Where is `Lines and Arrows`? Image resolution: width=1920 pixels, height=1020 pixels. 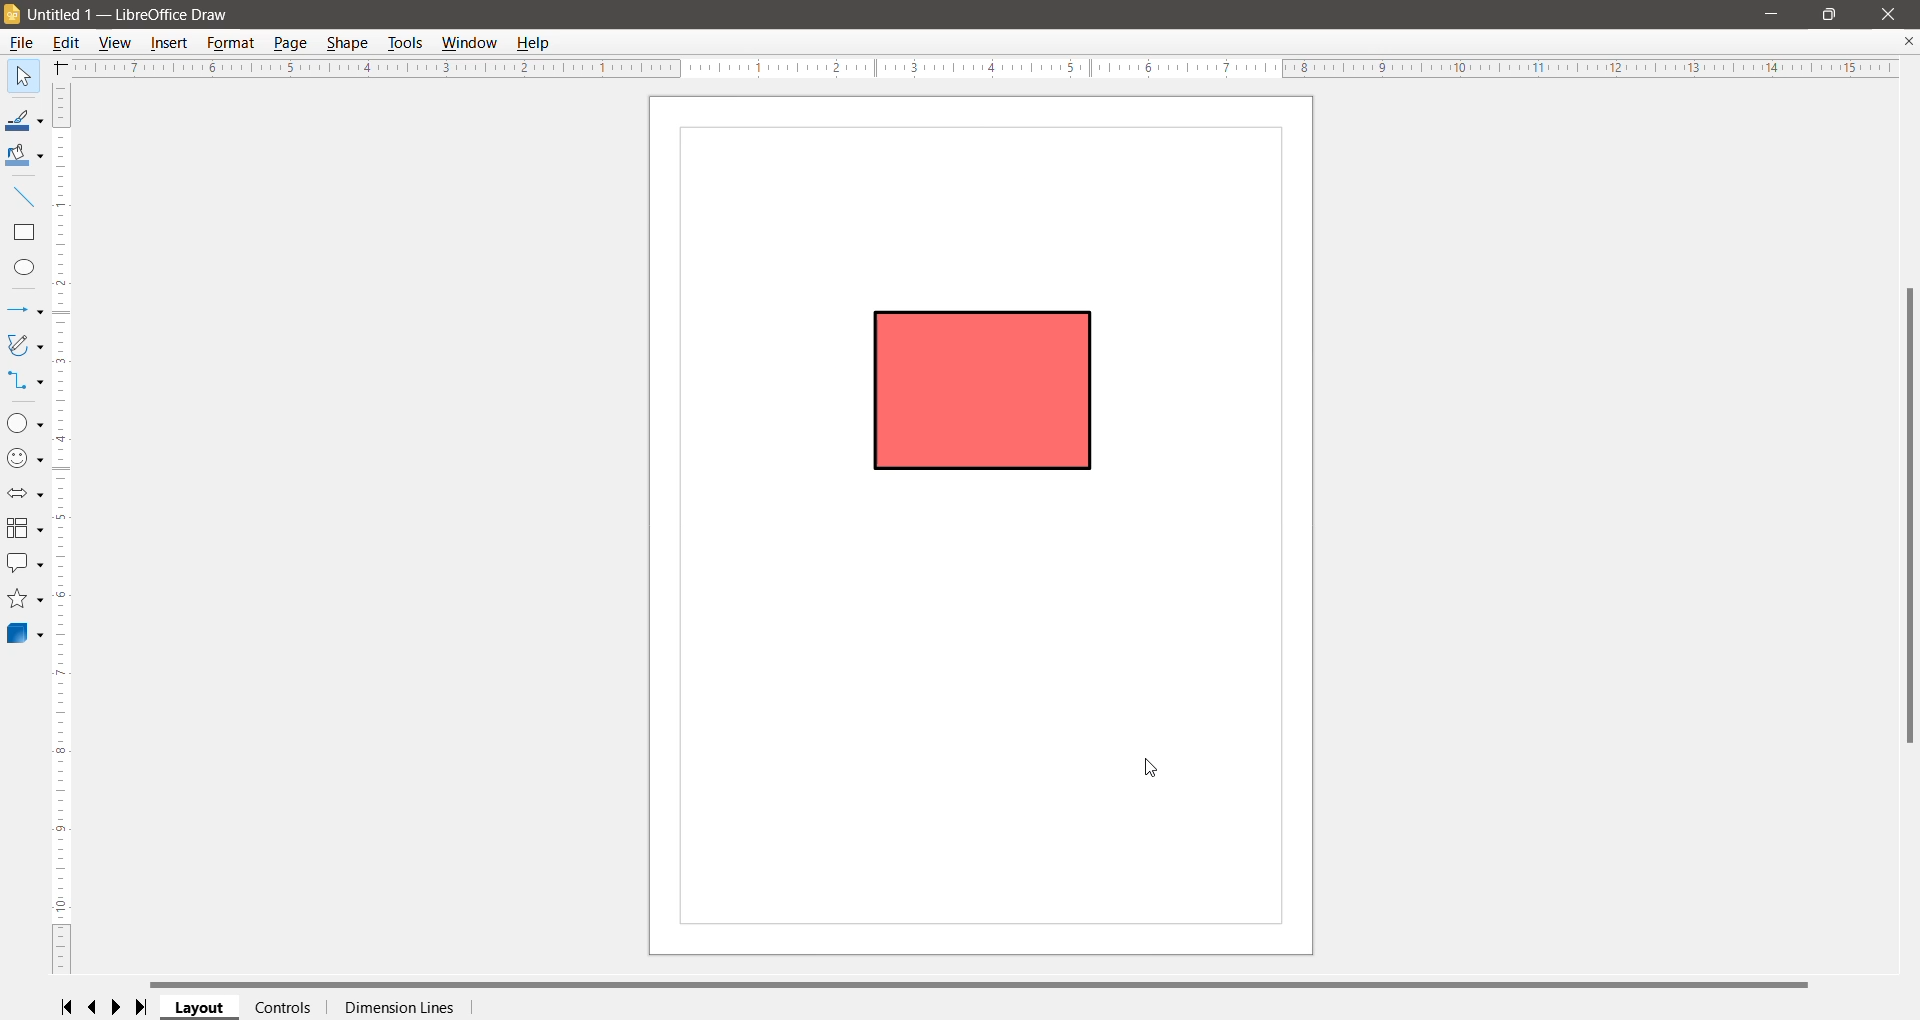 Lines and Arrows is located at coordinates (25, 311).